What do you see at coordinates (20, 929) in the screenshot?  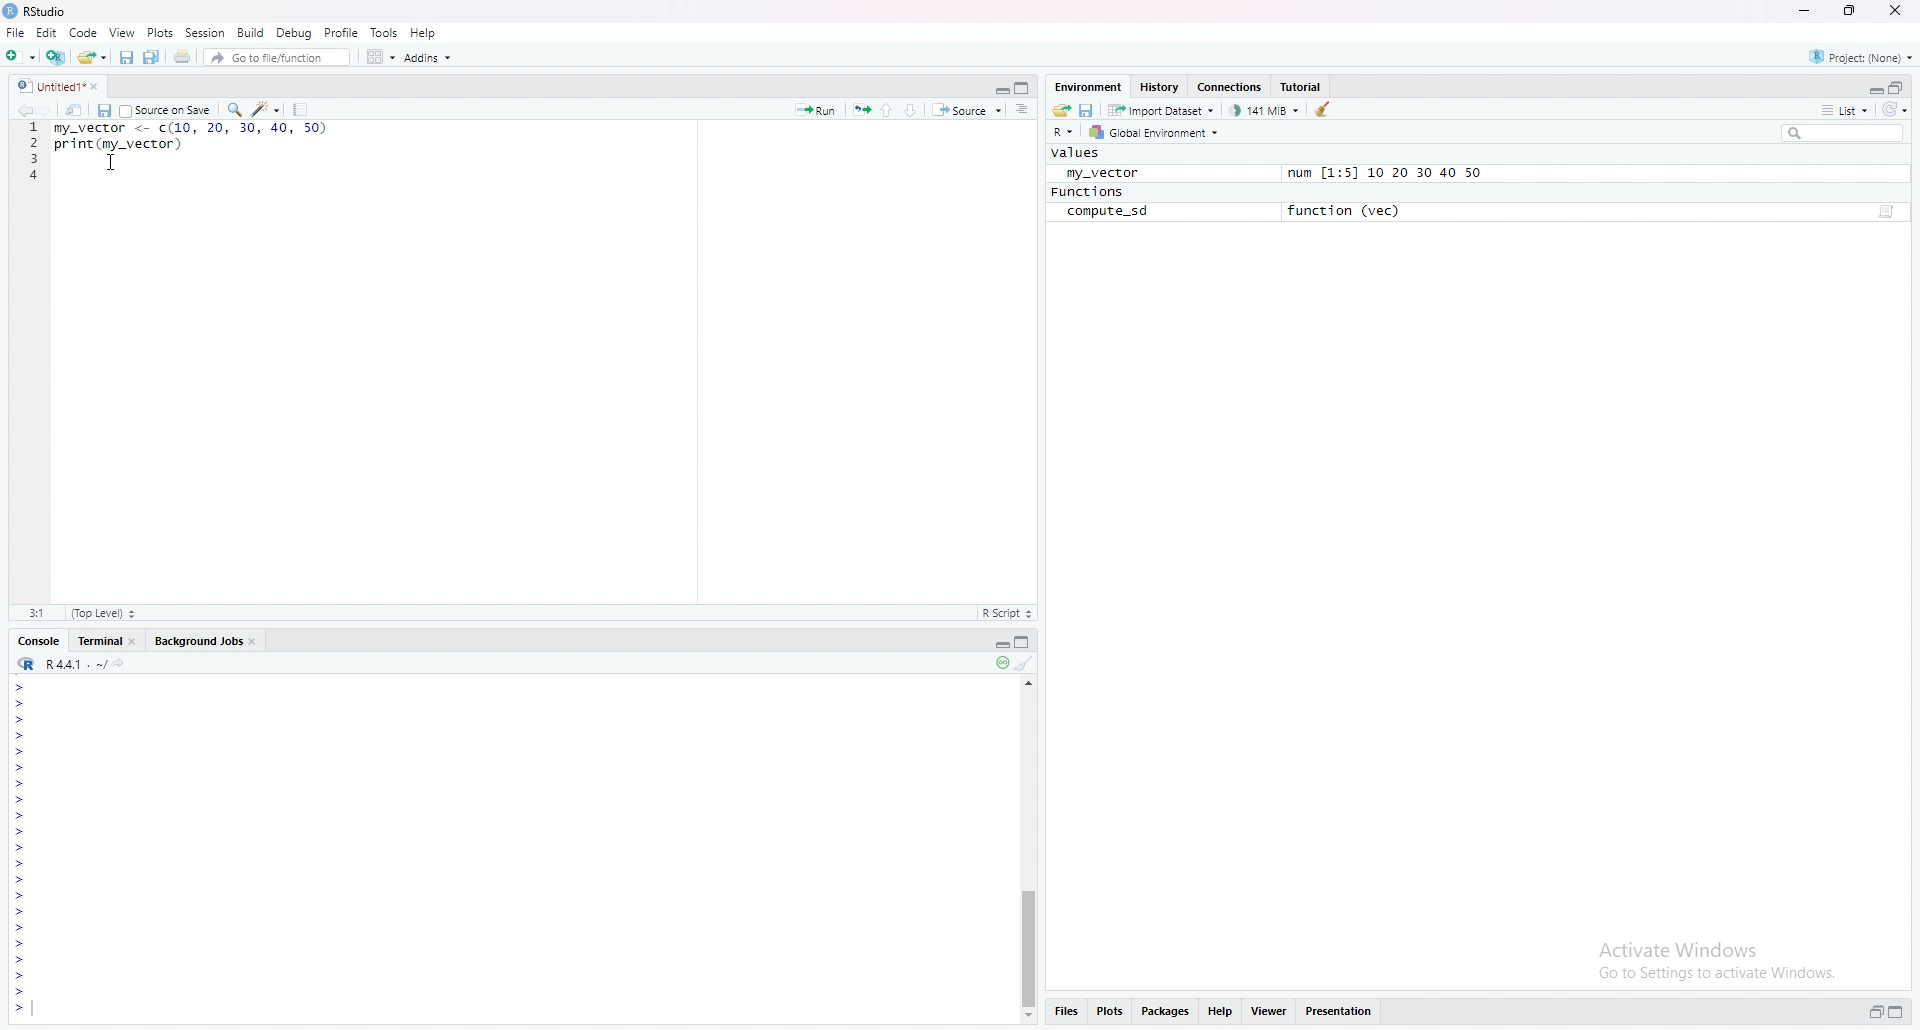 I see `Prompt cursor` at bounding box center [20, 929].